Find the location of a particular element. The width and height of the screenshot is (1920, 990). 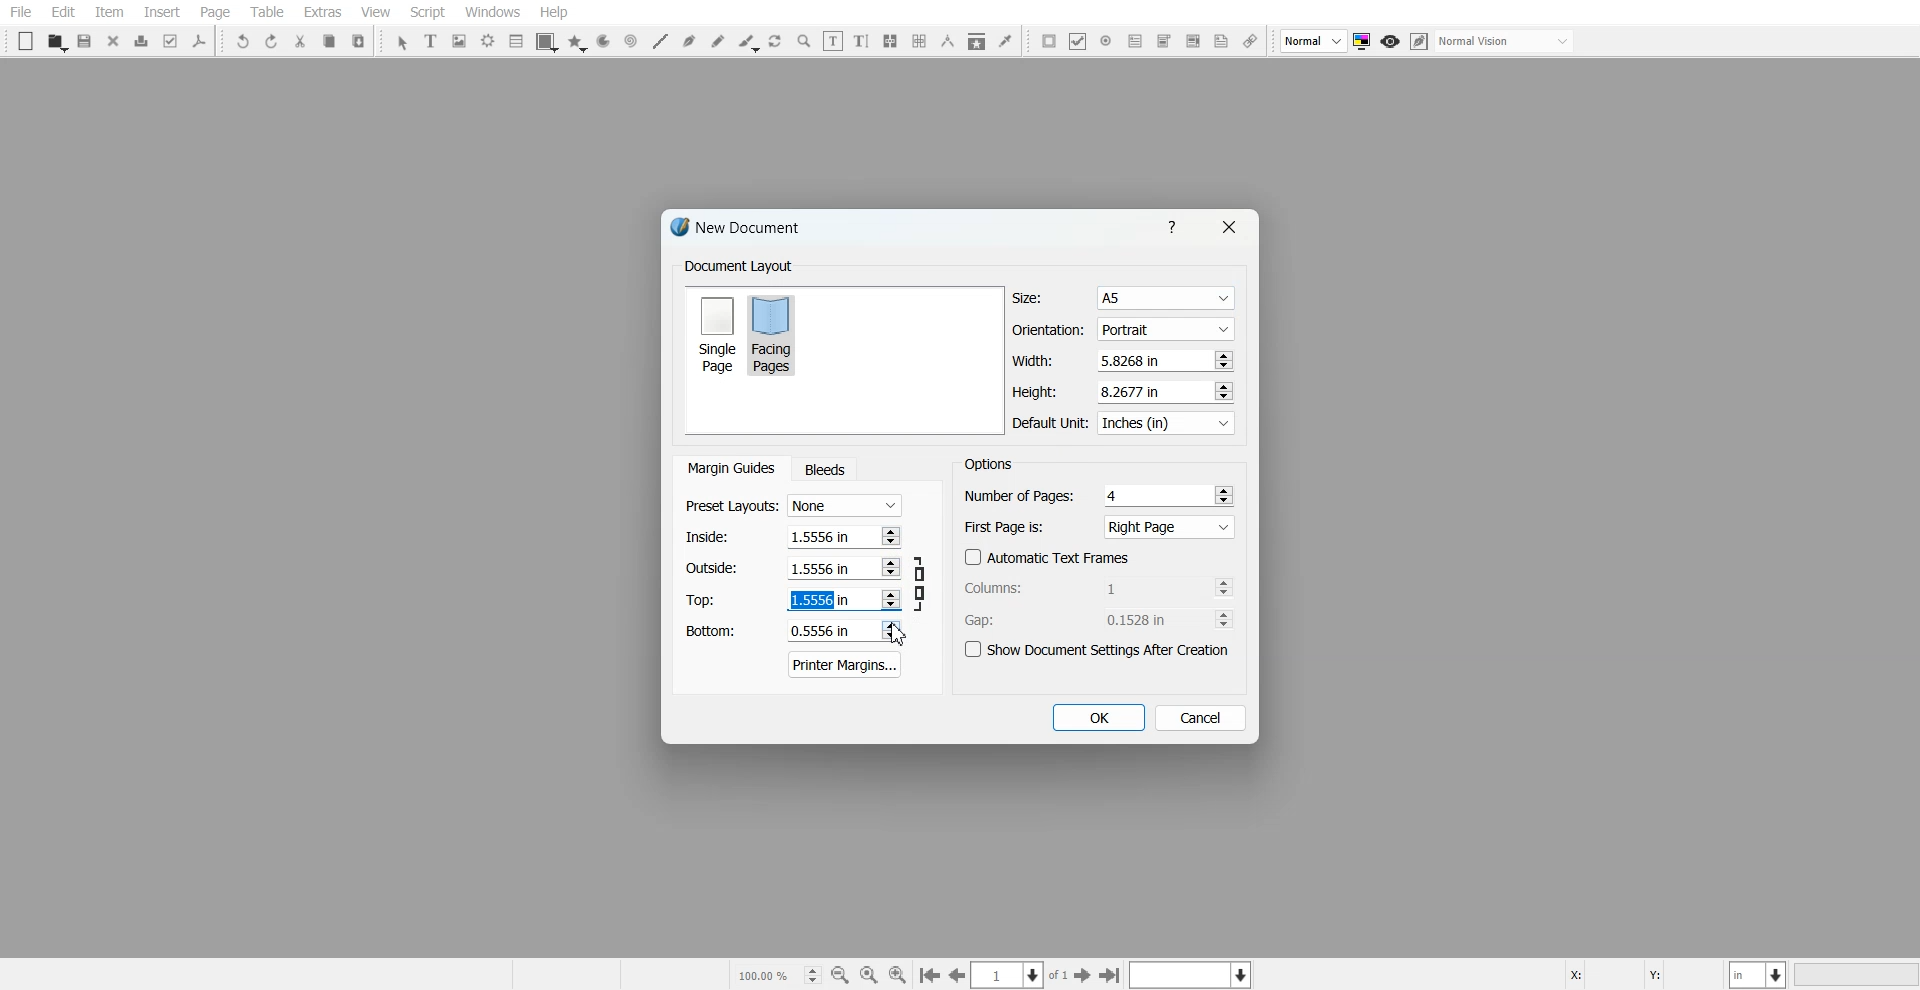

Page is located at coordinates (214, 13).